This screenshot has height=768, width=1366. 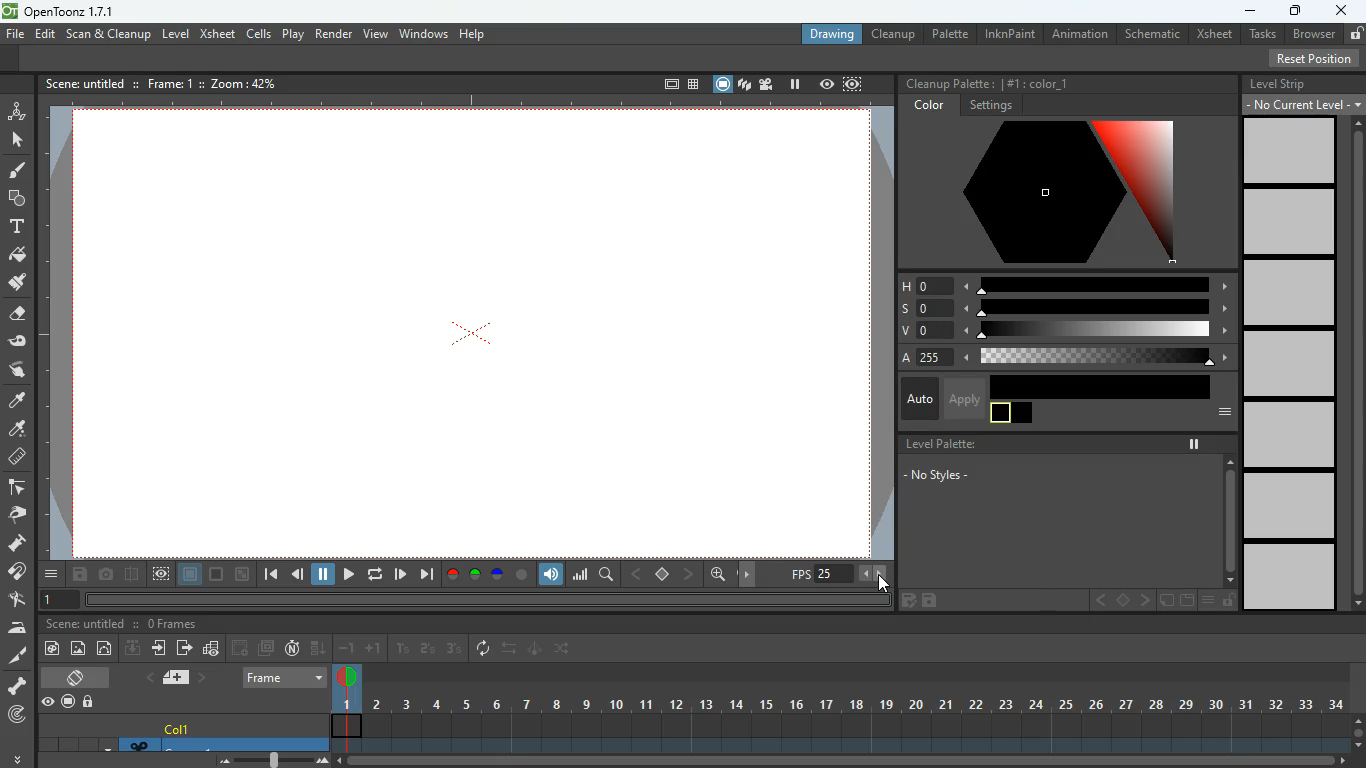 I want to click on skeleton, so click(x=15, y=686).